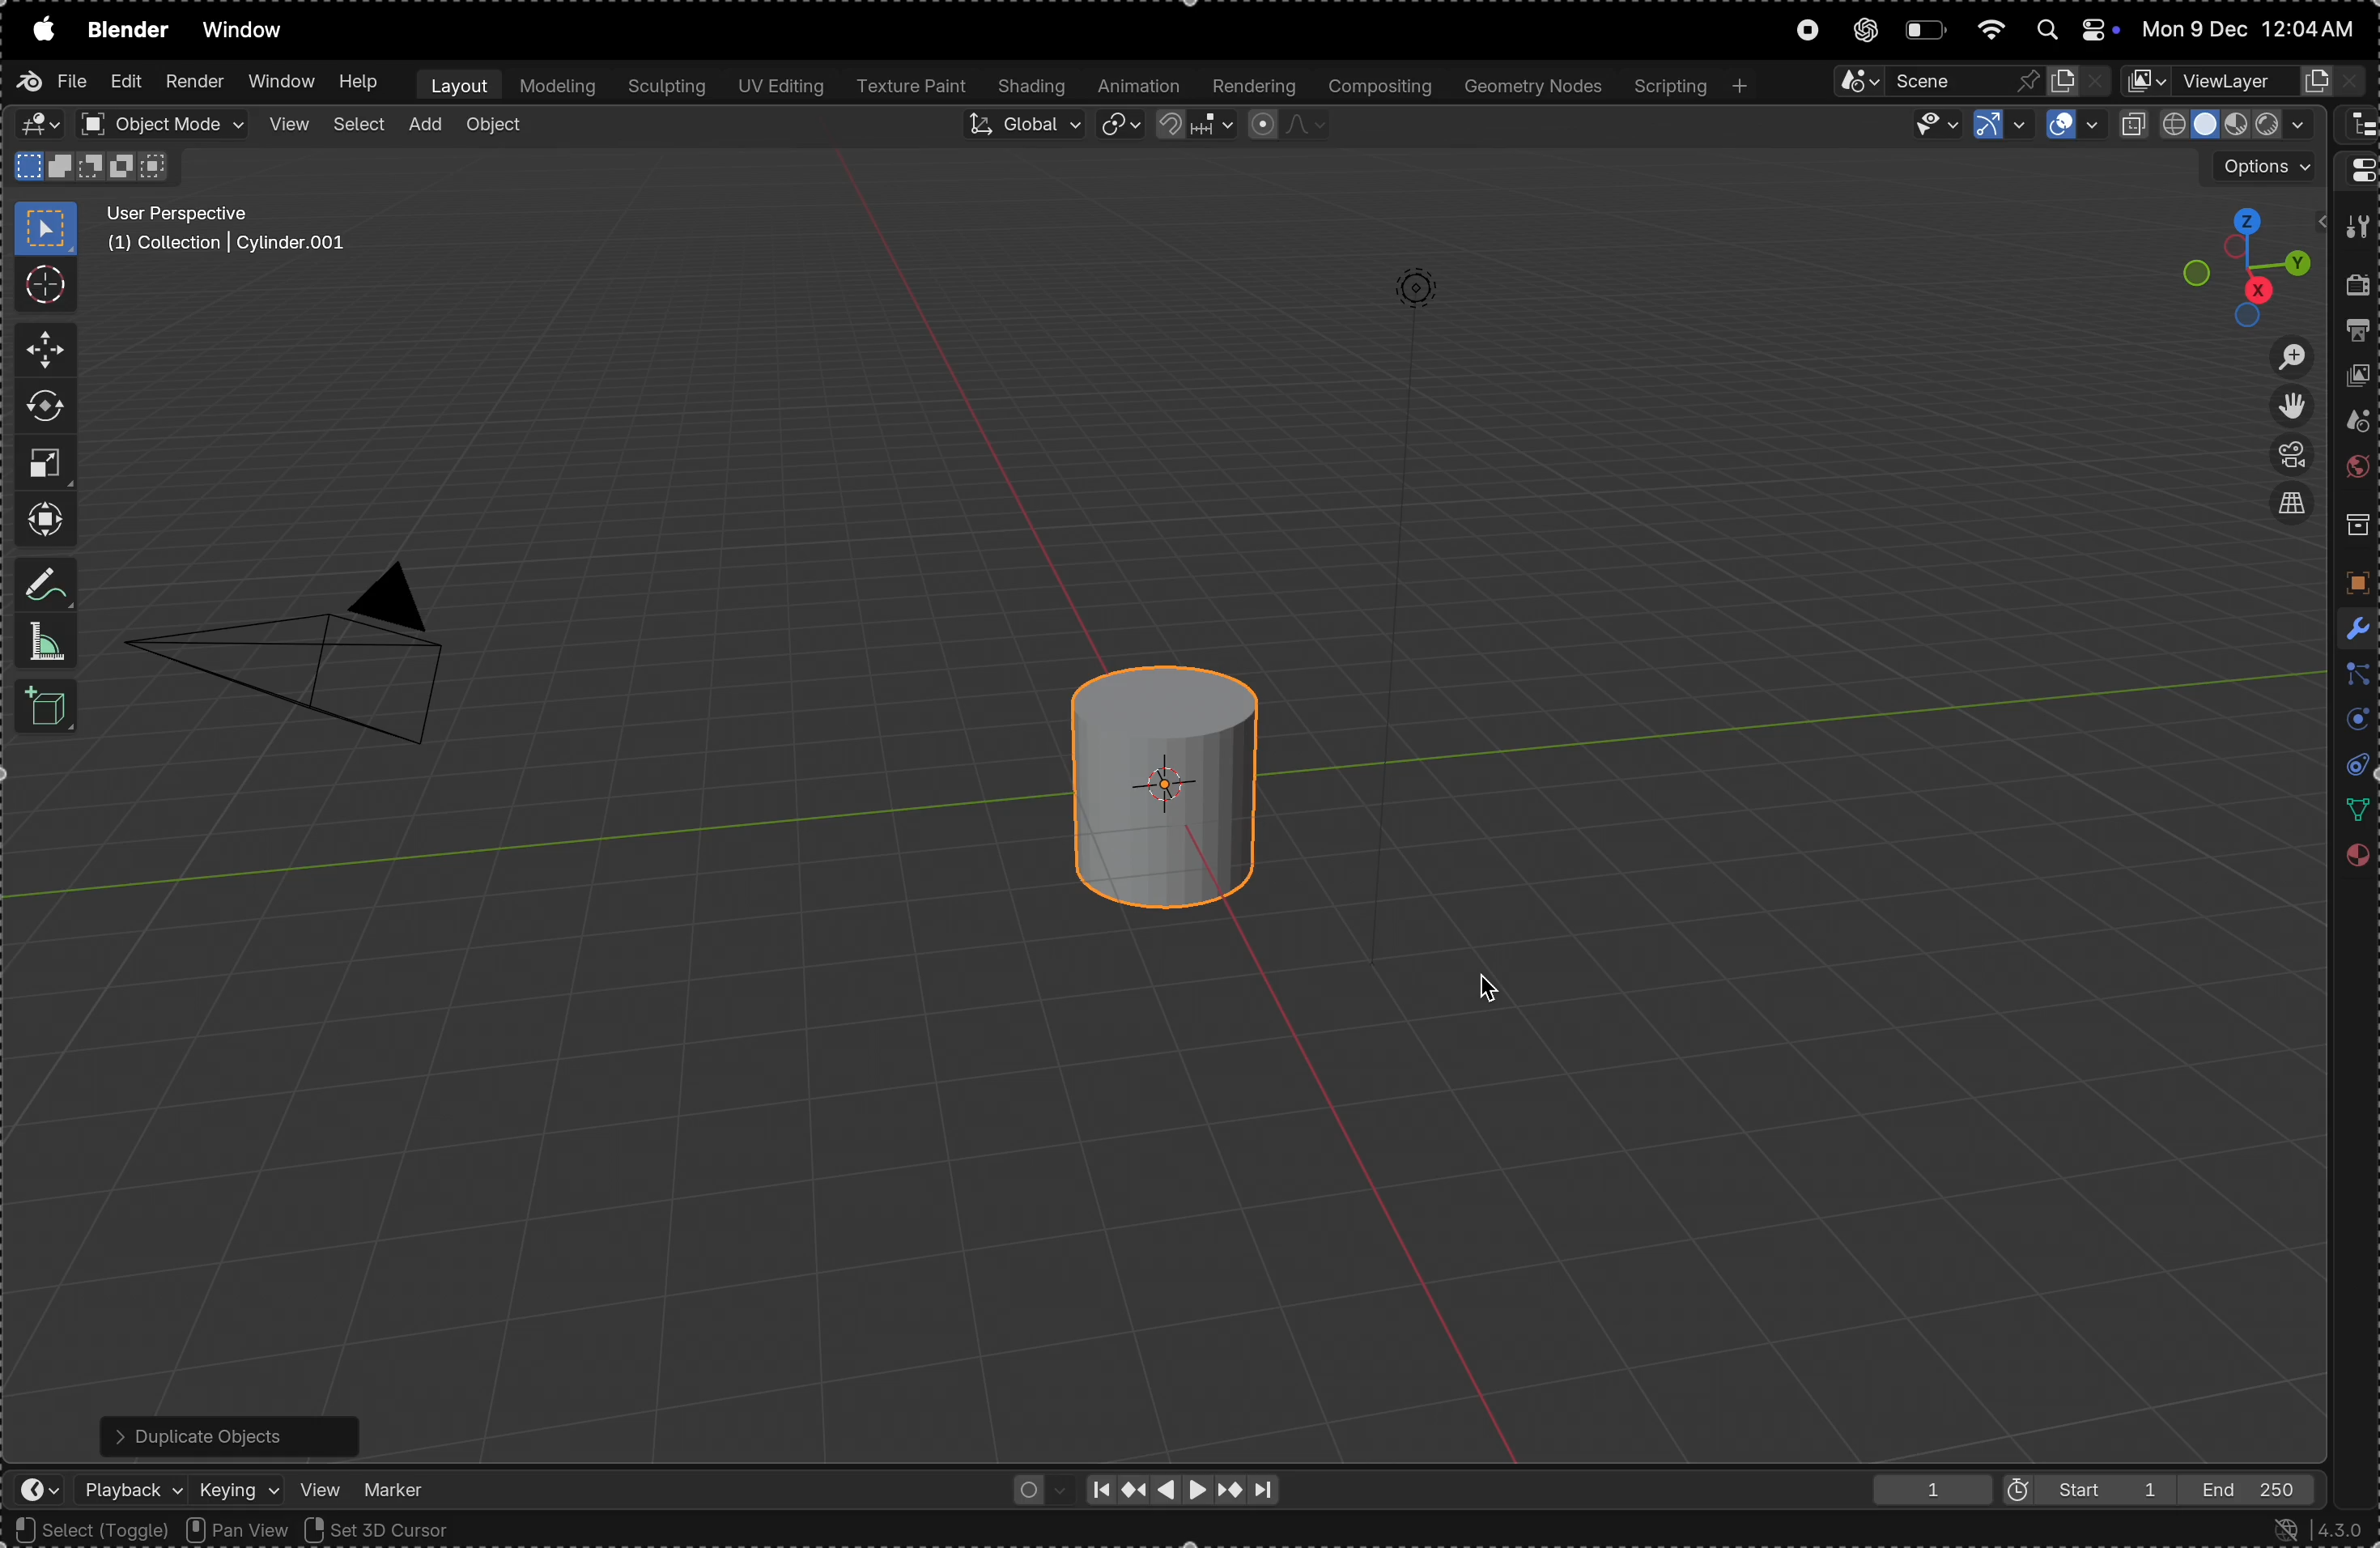 Image resolution: width=2380 pixels, height=1548 pixels. I want to click on layers, so click(2351, 722).